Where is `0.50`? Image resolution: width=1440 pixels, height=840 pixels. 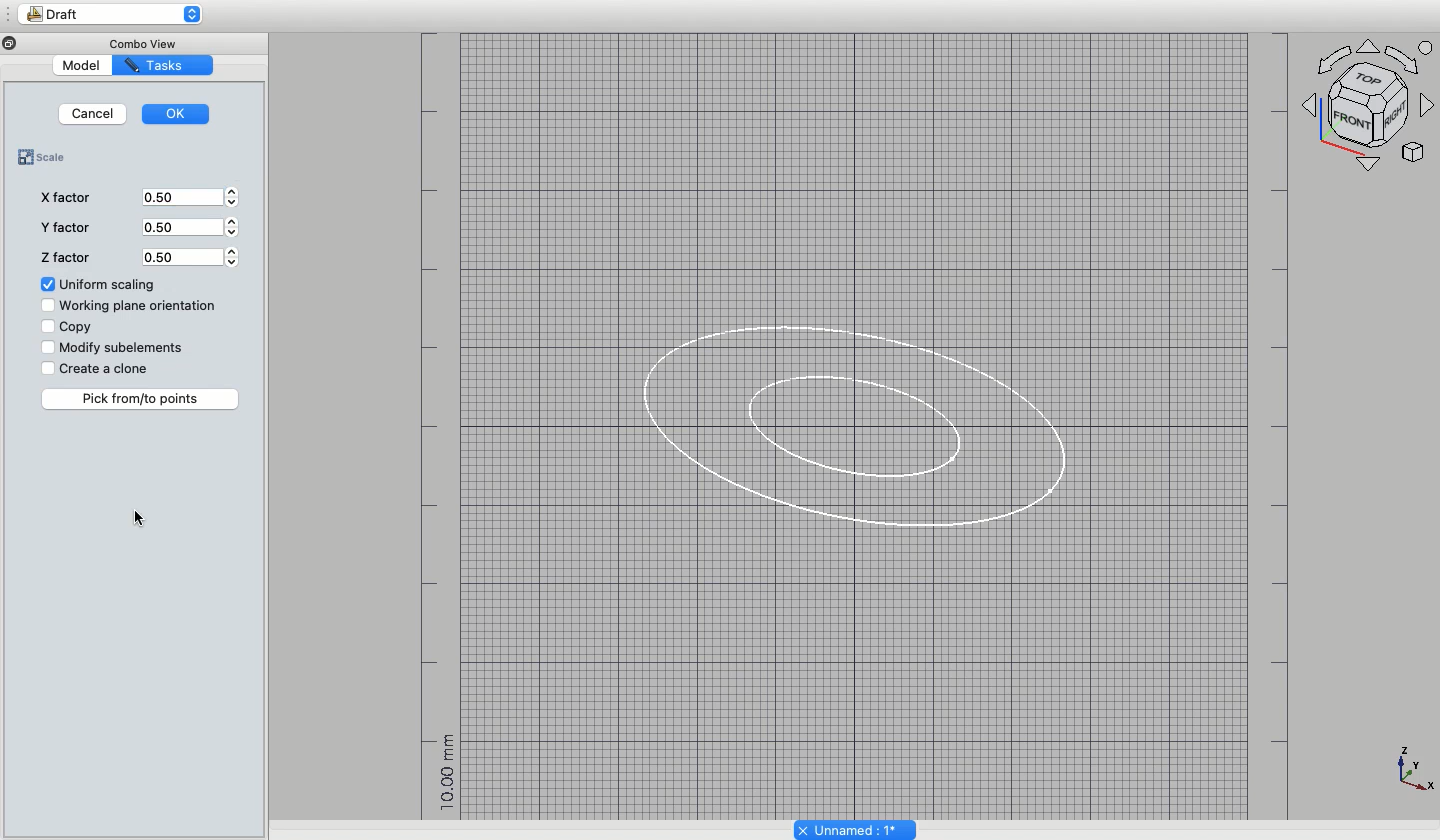 0.50 is located at coordinates (187, 228).